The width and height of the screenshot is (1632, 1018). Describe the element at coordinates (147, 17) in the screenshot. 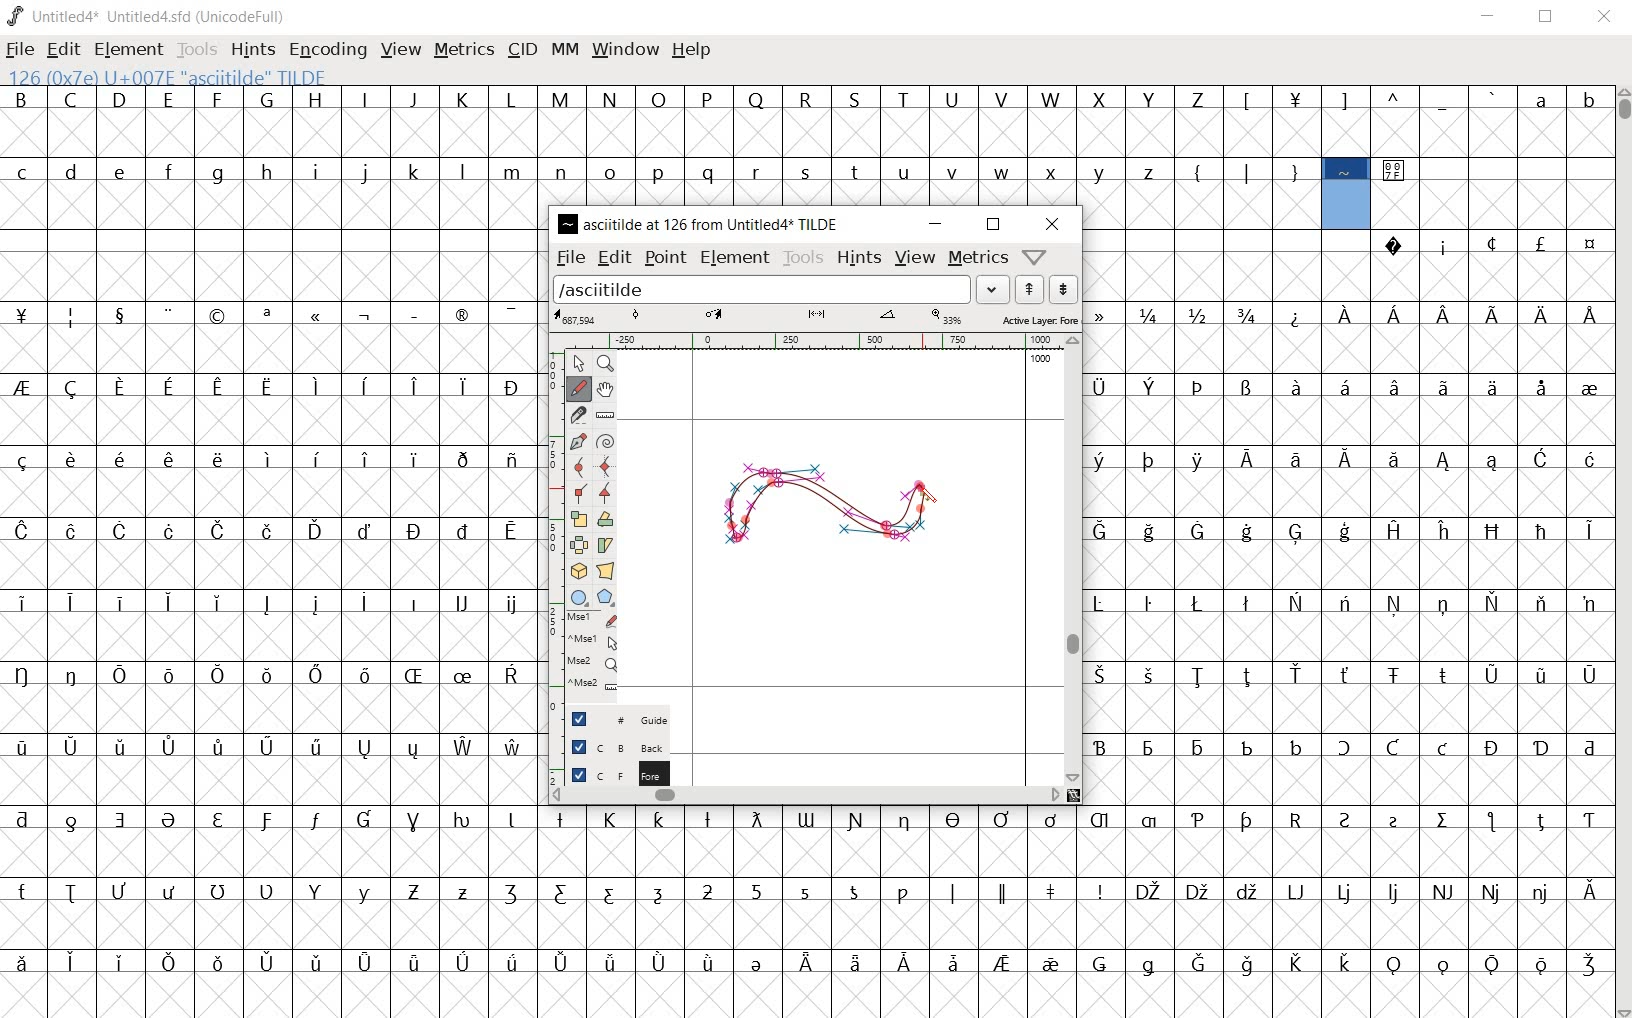

I see `Untitled4* Untitled4.sfd (UnicodeFull)` at that location.